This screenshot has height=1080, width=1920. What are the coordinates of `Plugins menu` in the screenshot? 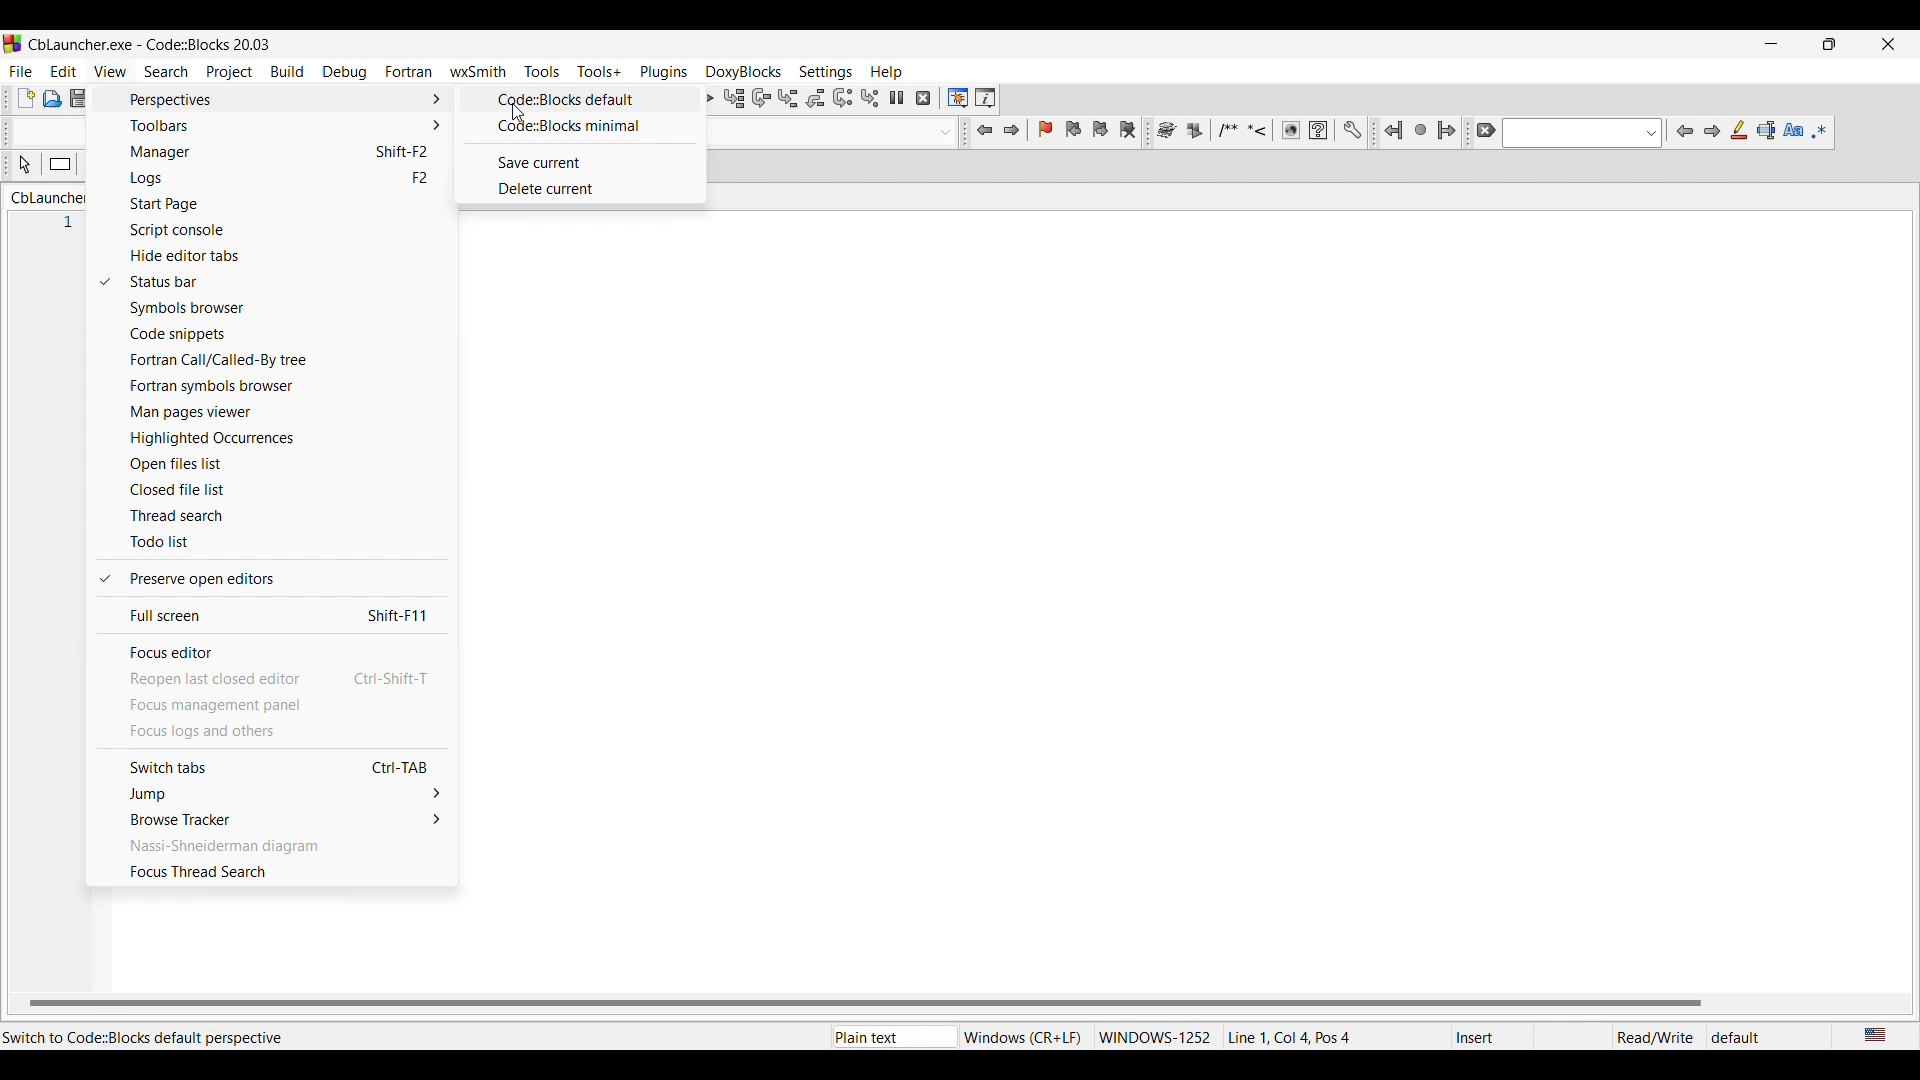 It's located at (664, 72).